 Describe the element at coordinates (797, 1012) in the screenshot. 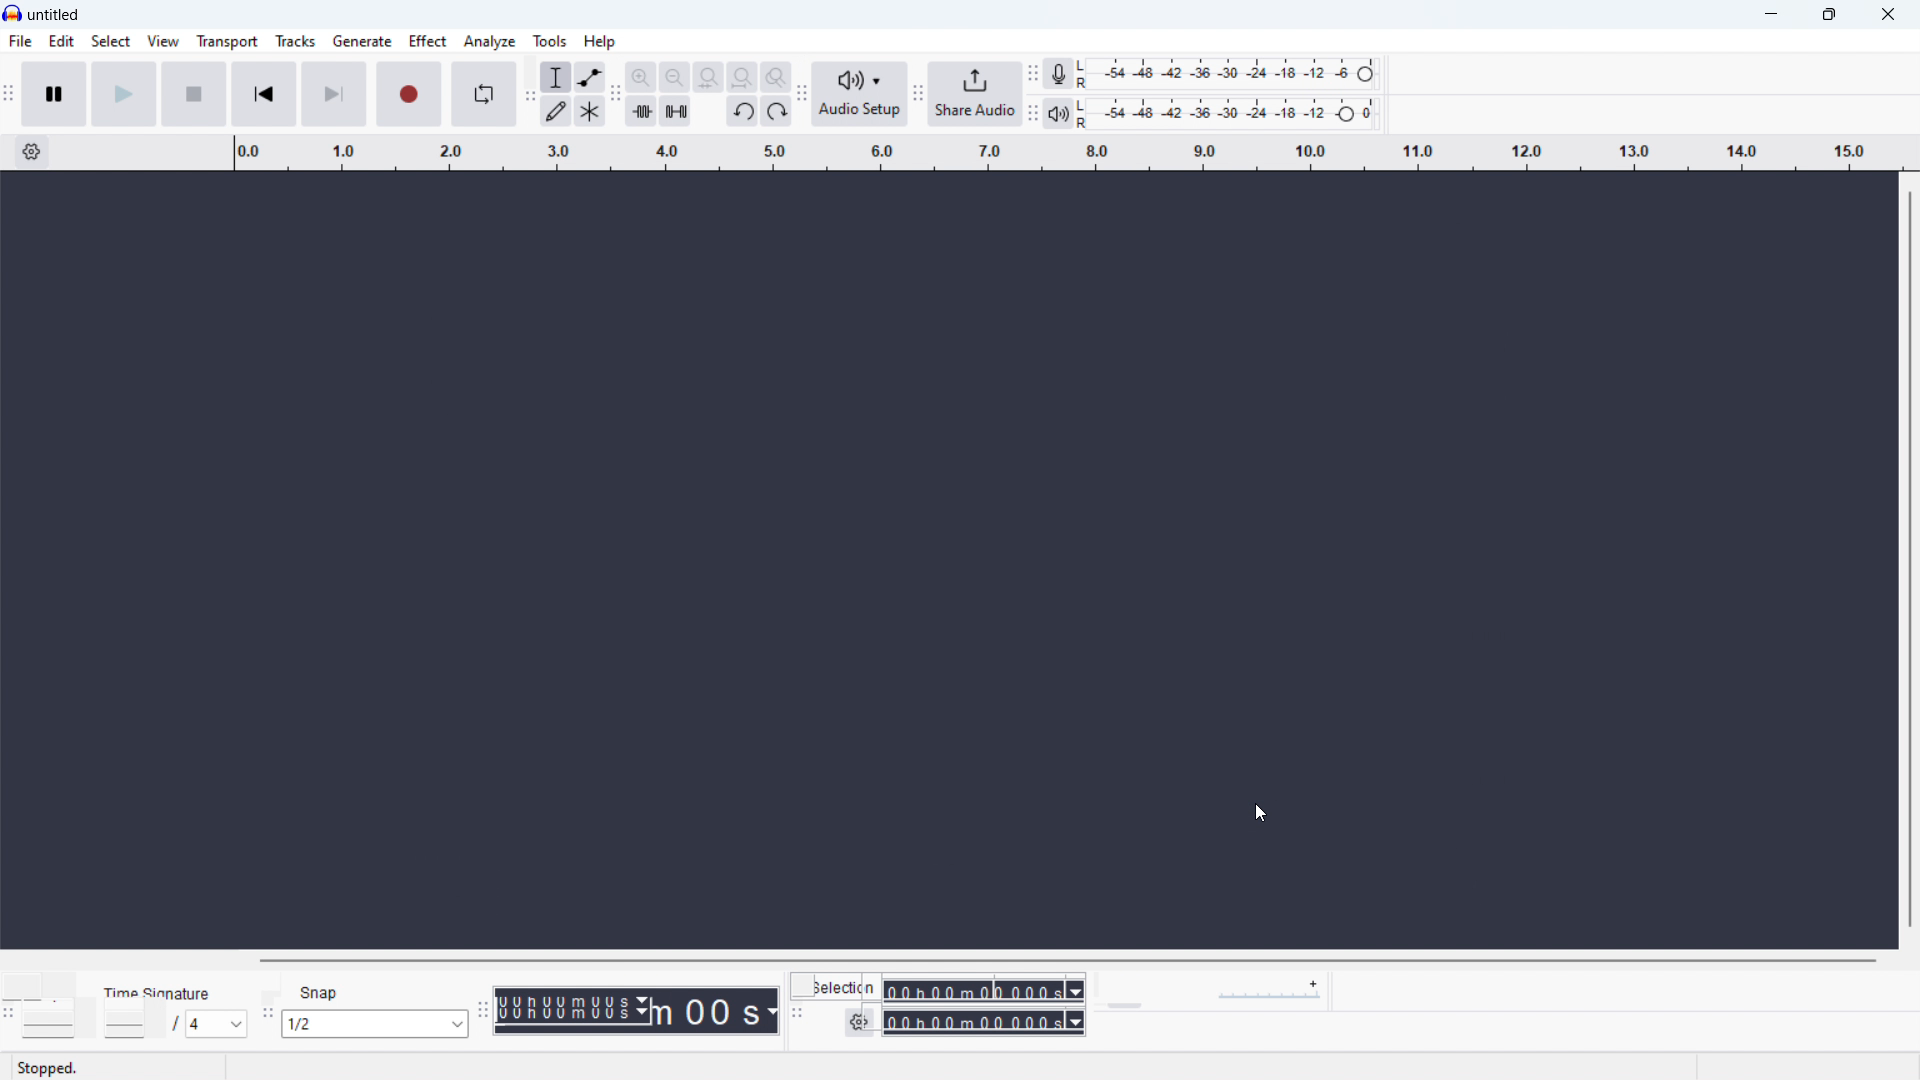

I see `selection toolbar` at that location.